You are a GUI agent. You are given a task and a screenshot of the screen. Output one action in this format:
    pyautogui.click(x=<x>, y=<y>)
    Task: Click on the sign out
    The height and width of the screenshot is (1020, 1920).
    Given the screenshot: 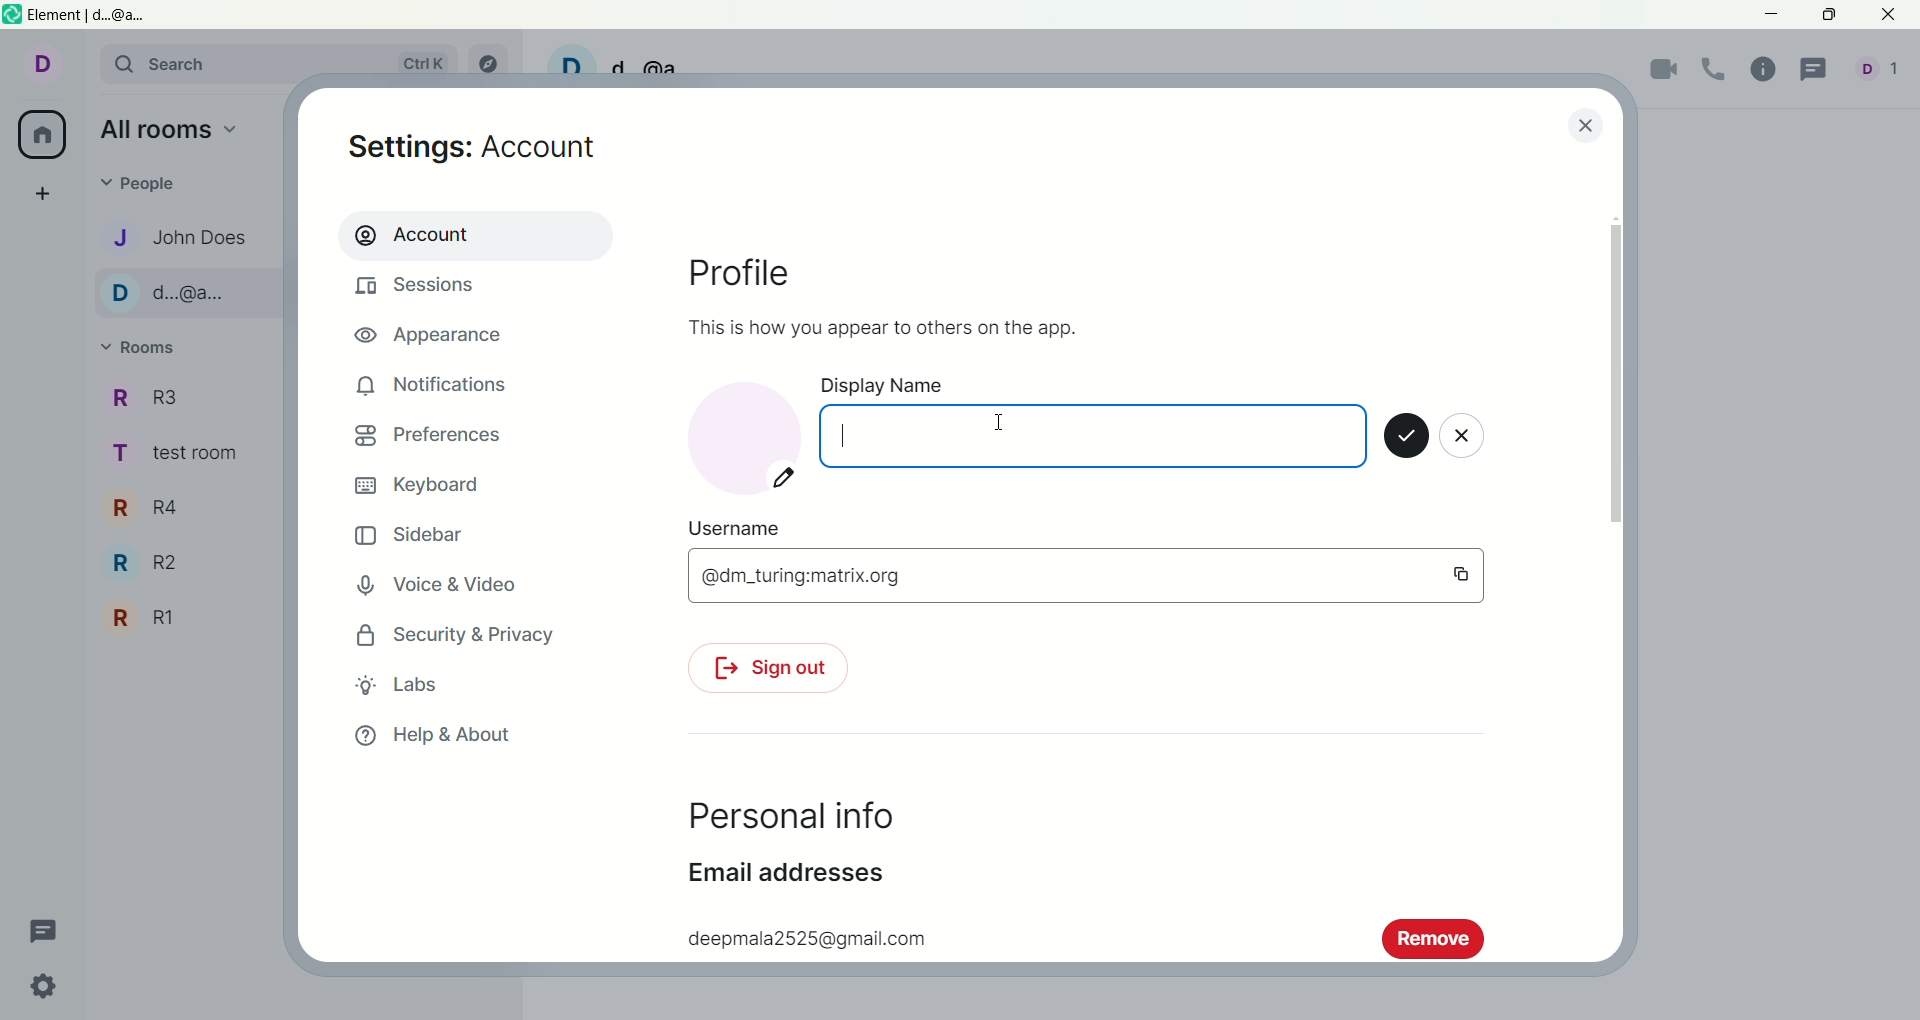 What is the action you would take?
    pyautogui.click(x=765, y=671)
    